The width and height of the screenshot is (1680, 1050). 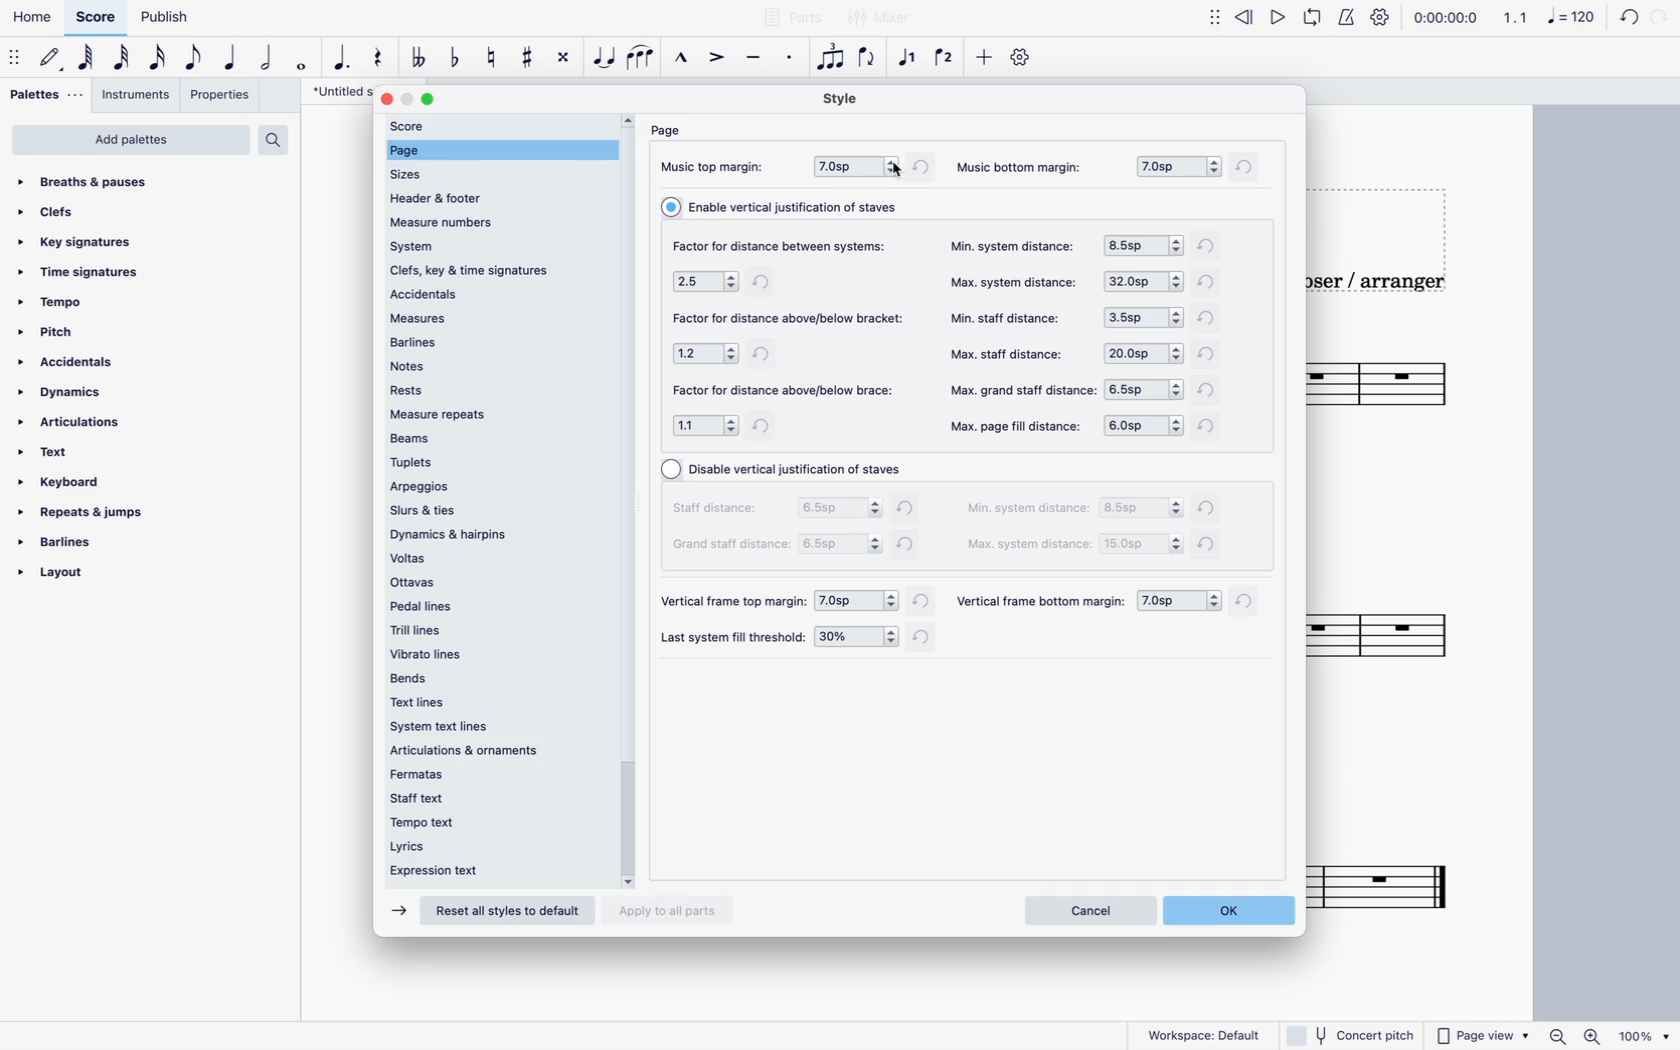 I want to click on beams, so click(x=488, y=438).